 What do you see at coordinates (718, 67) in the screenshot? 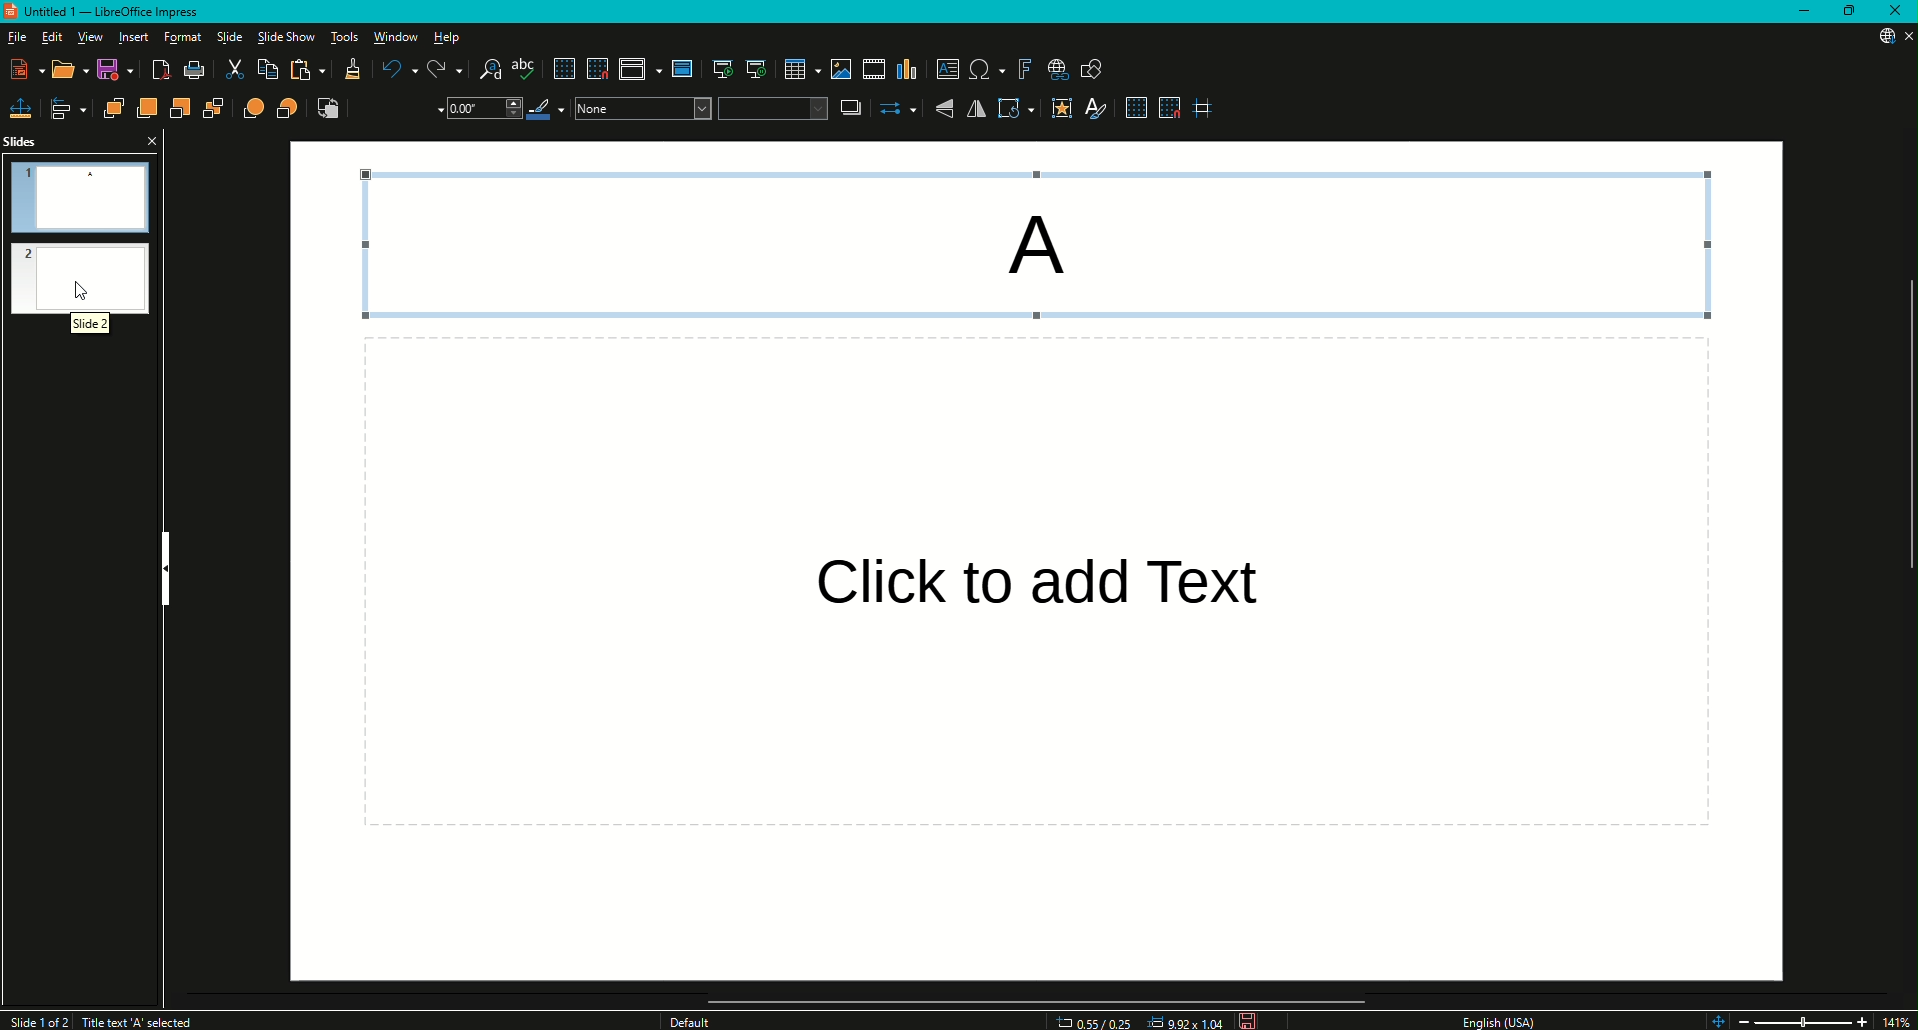
I see `Start from first slide` at bounding box center [718, 67].